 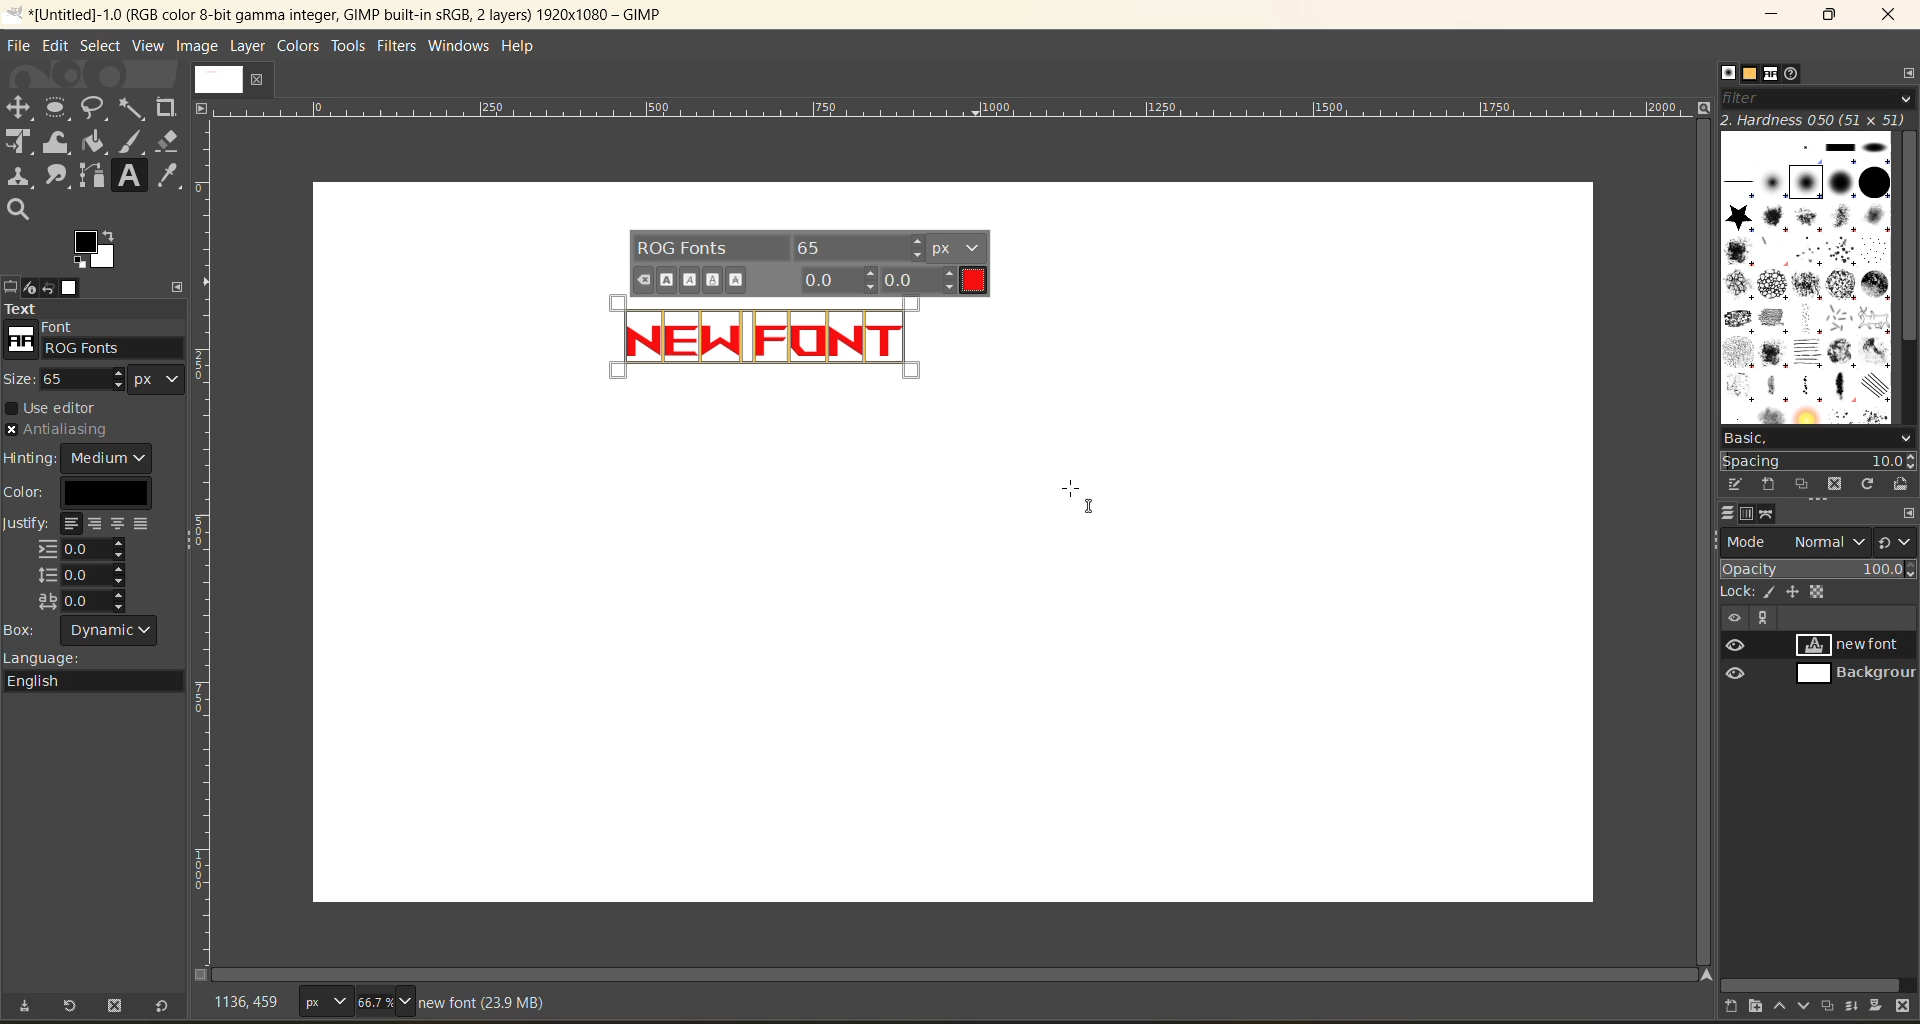 I want to click on text, so click(x=93, y=309).